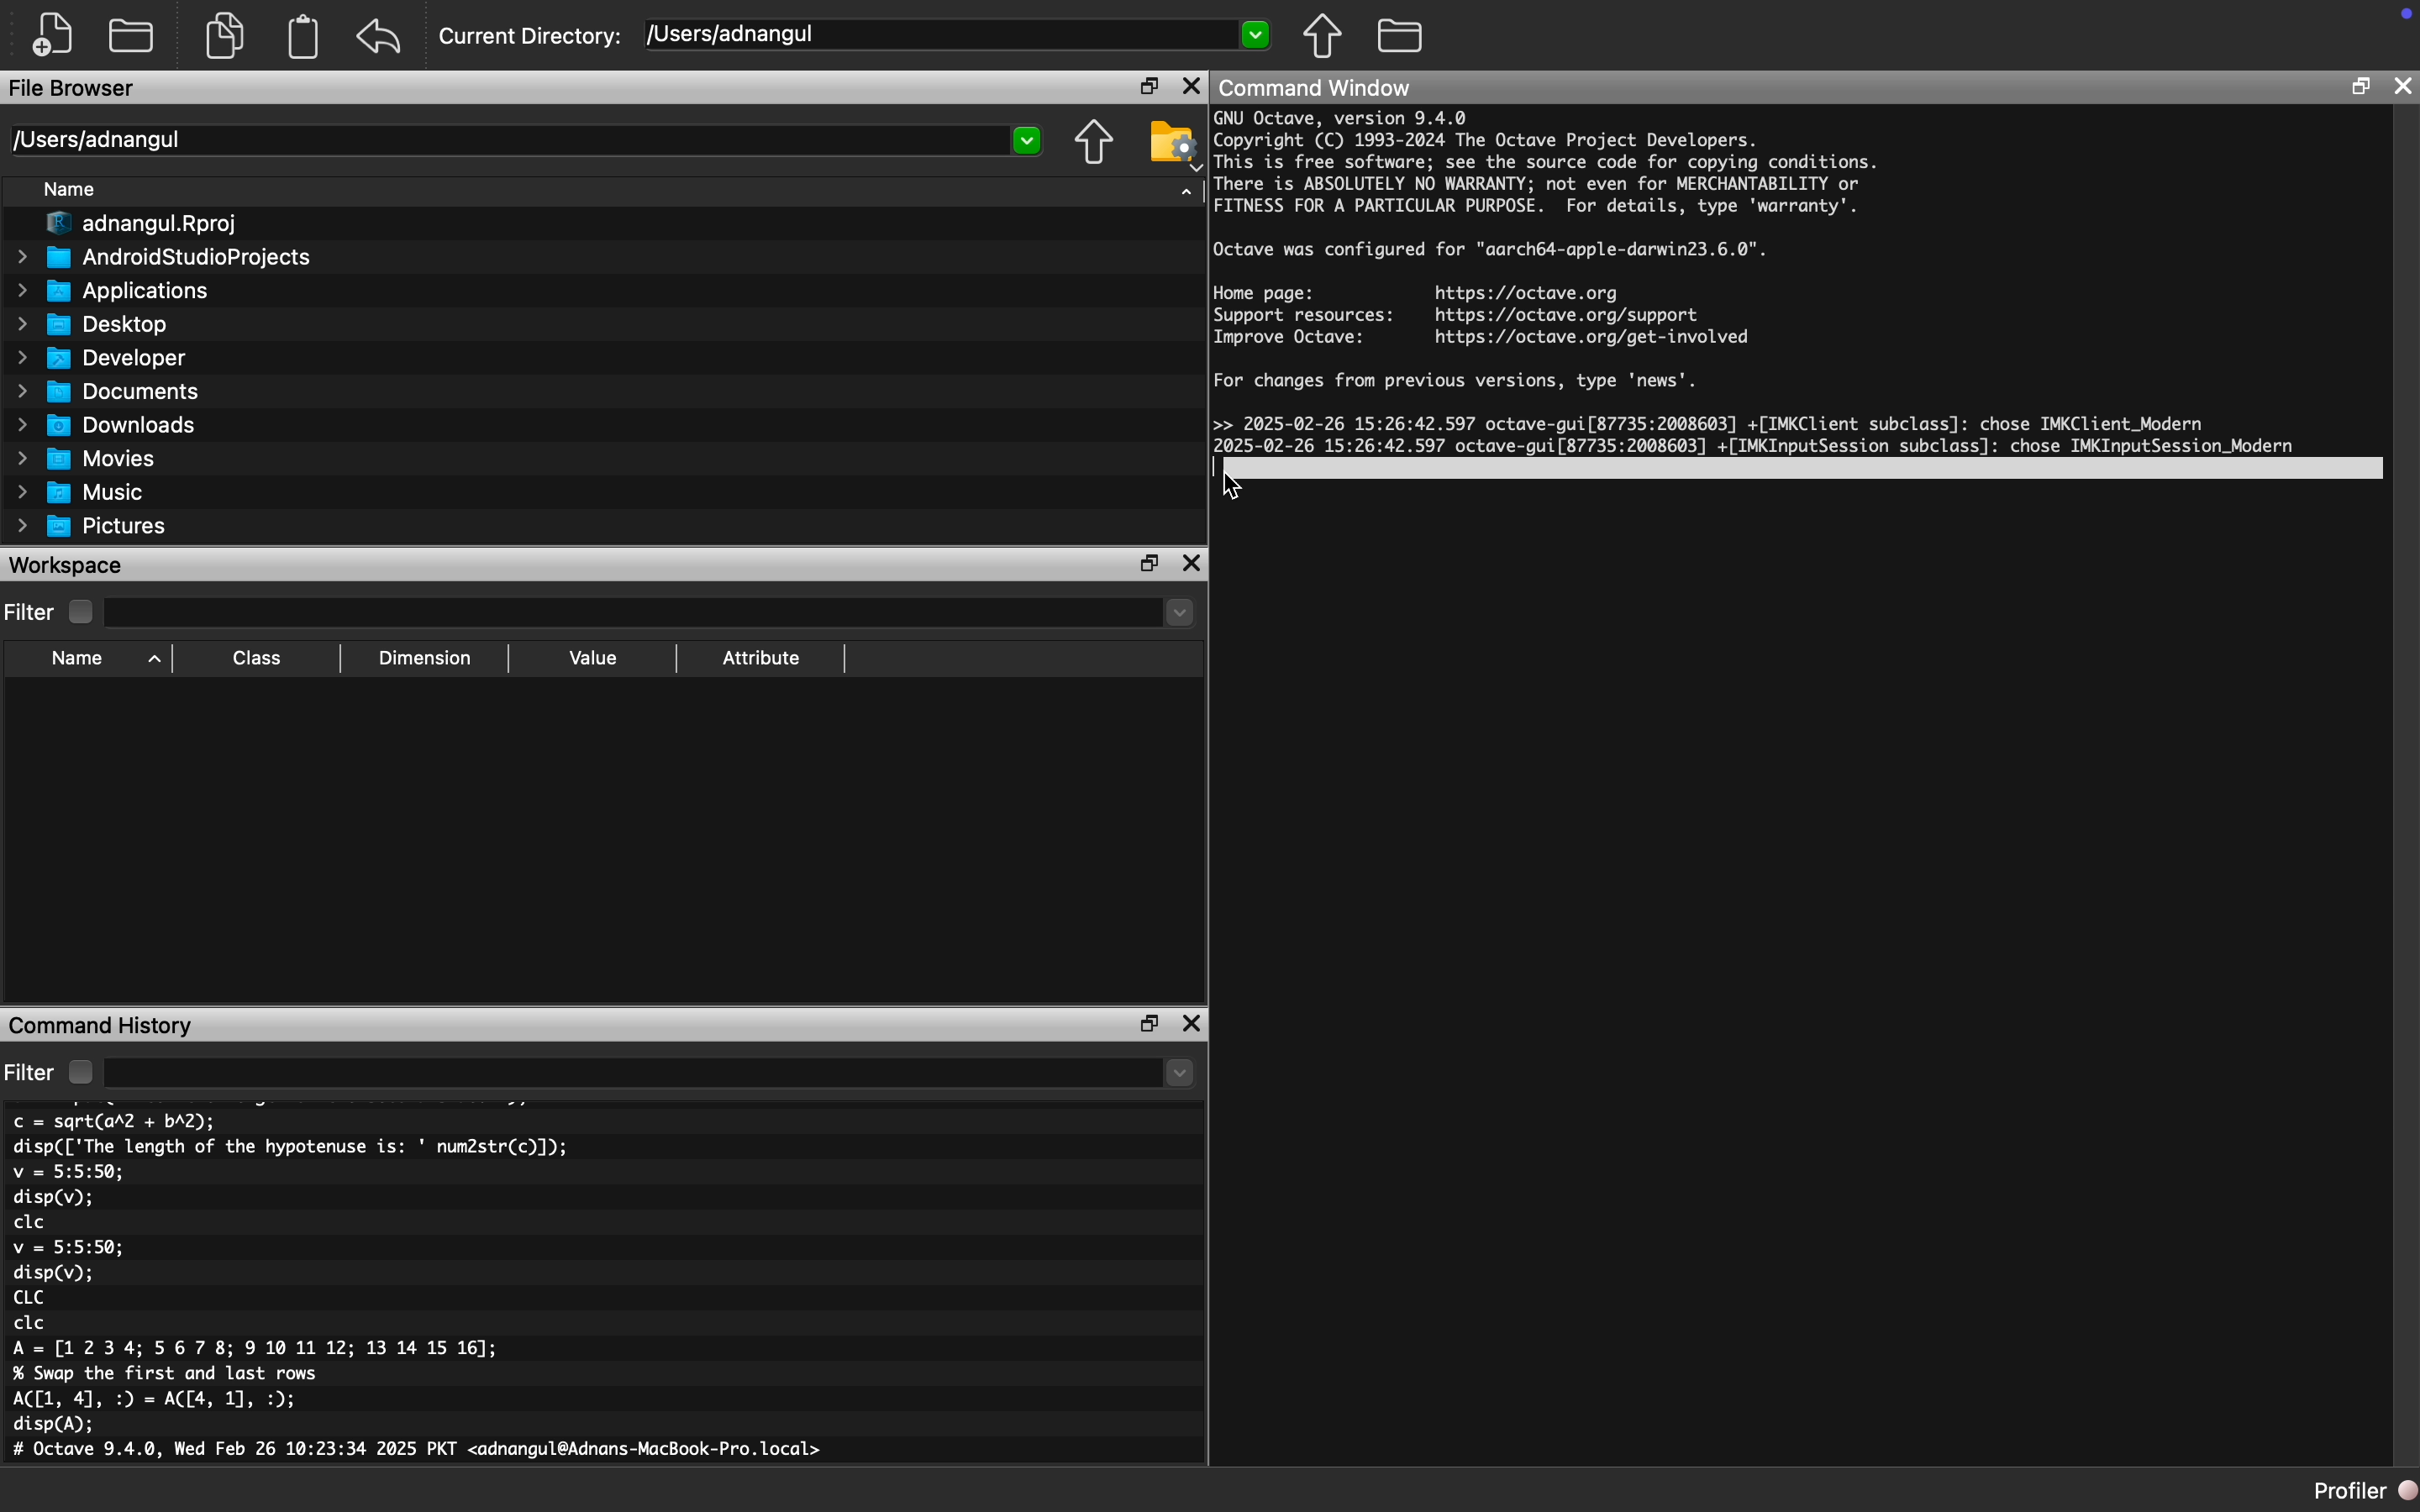 The image size is (2420, 1512). Describe the element at coordinates (526, 140) in the screenshot. I see `/[Users/adnangul ` at that location.